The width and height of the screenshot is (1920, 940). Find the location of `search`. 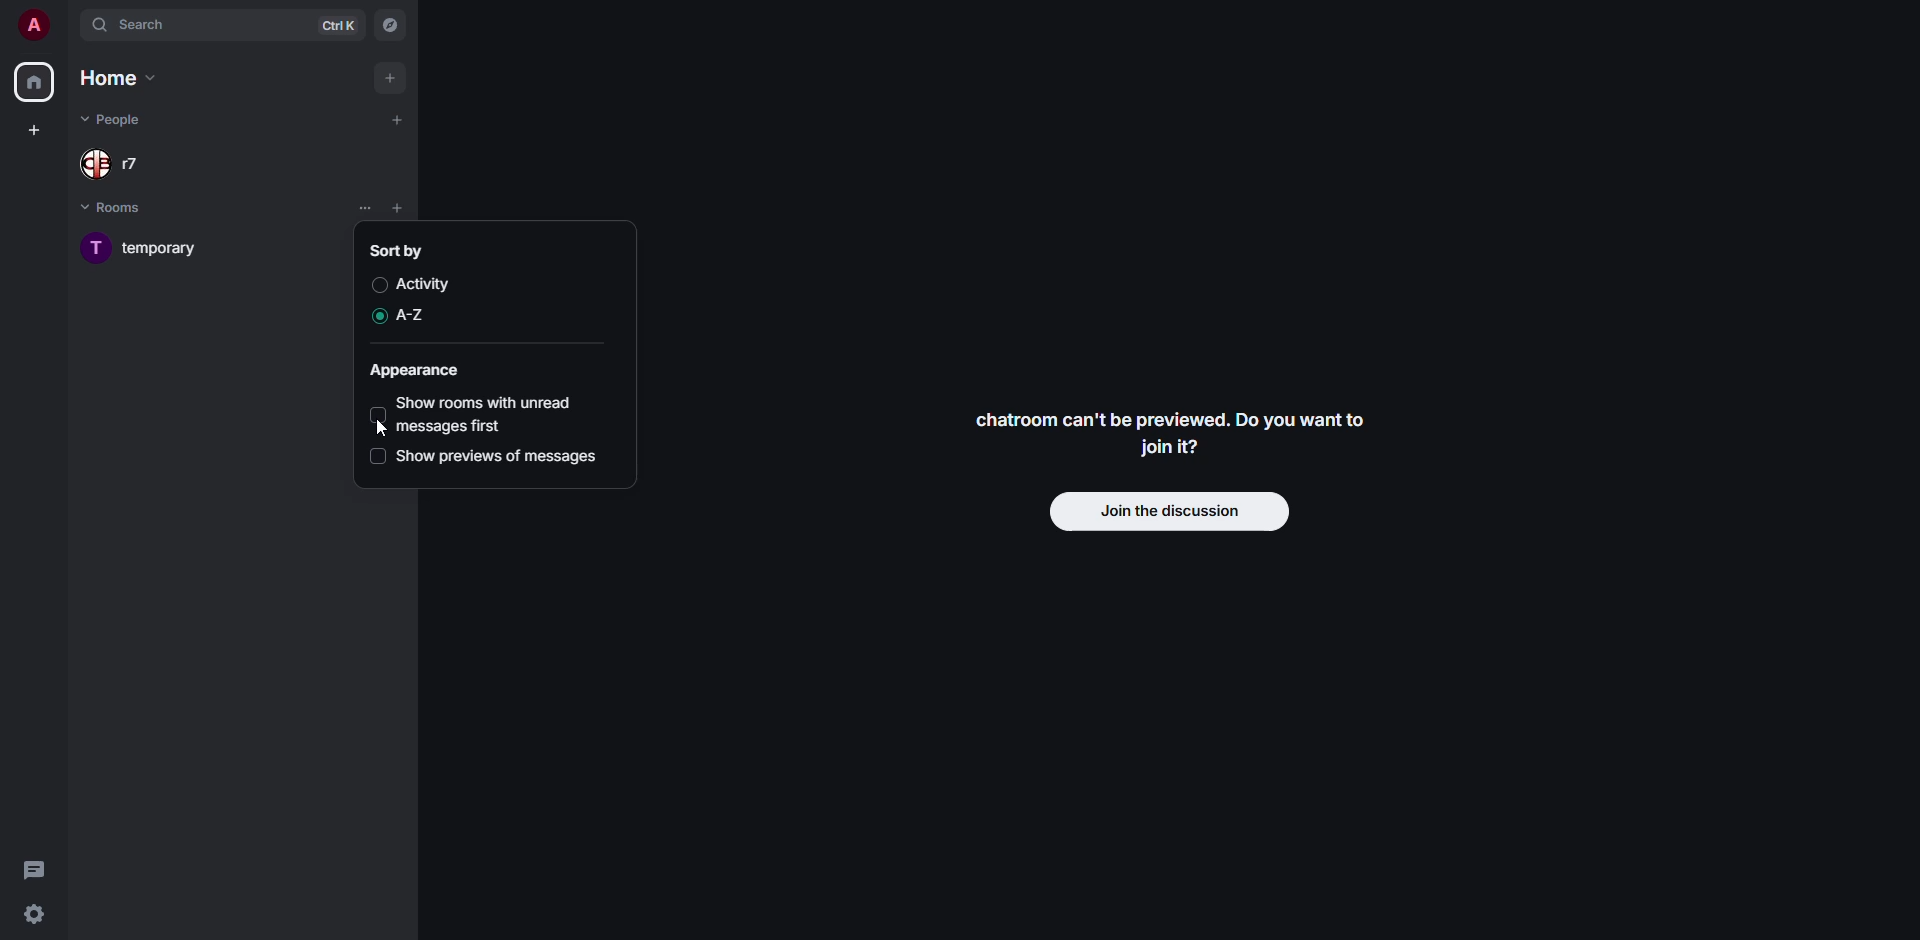

search is located at coordinates (140, 24).